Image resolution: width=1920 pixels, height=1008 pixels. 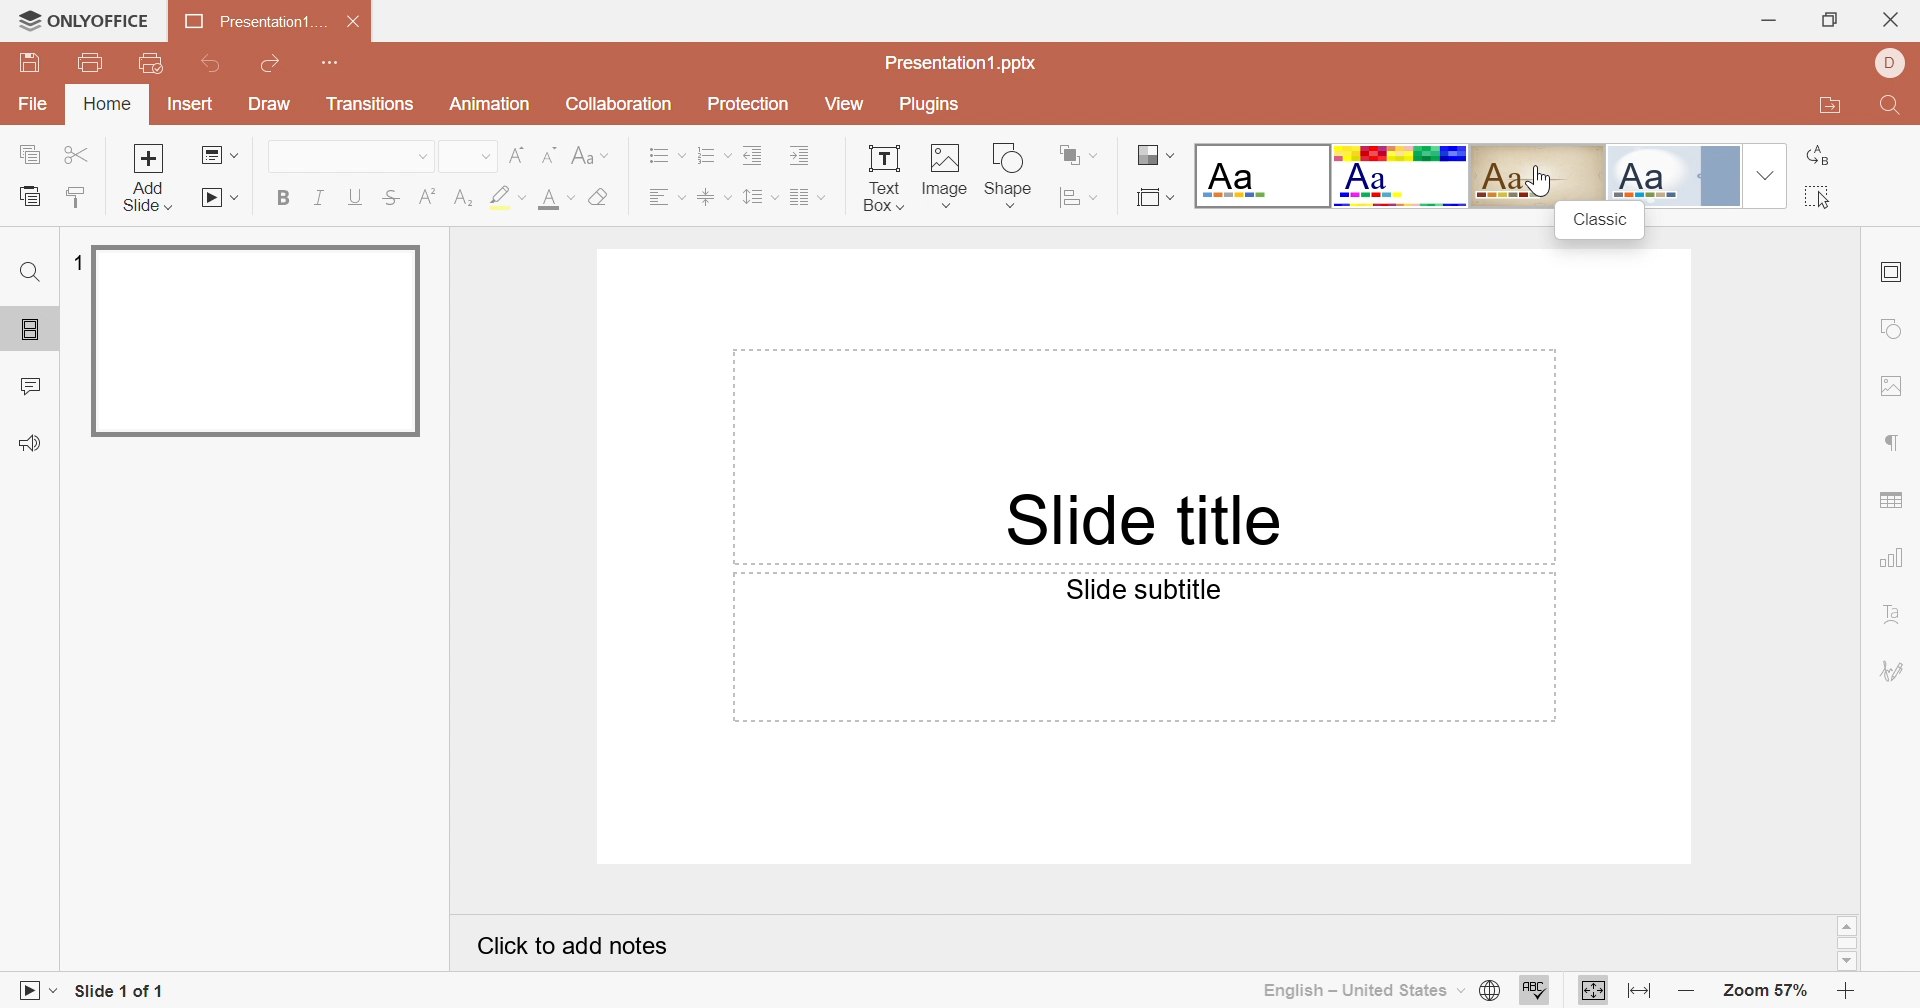 I want to click on Drop Down, so click(x=1764, y=173).